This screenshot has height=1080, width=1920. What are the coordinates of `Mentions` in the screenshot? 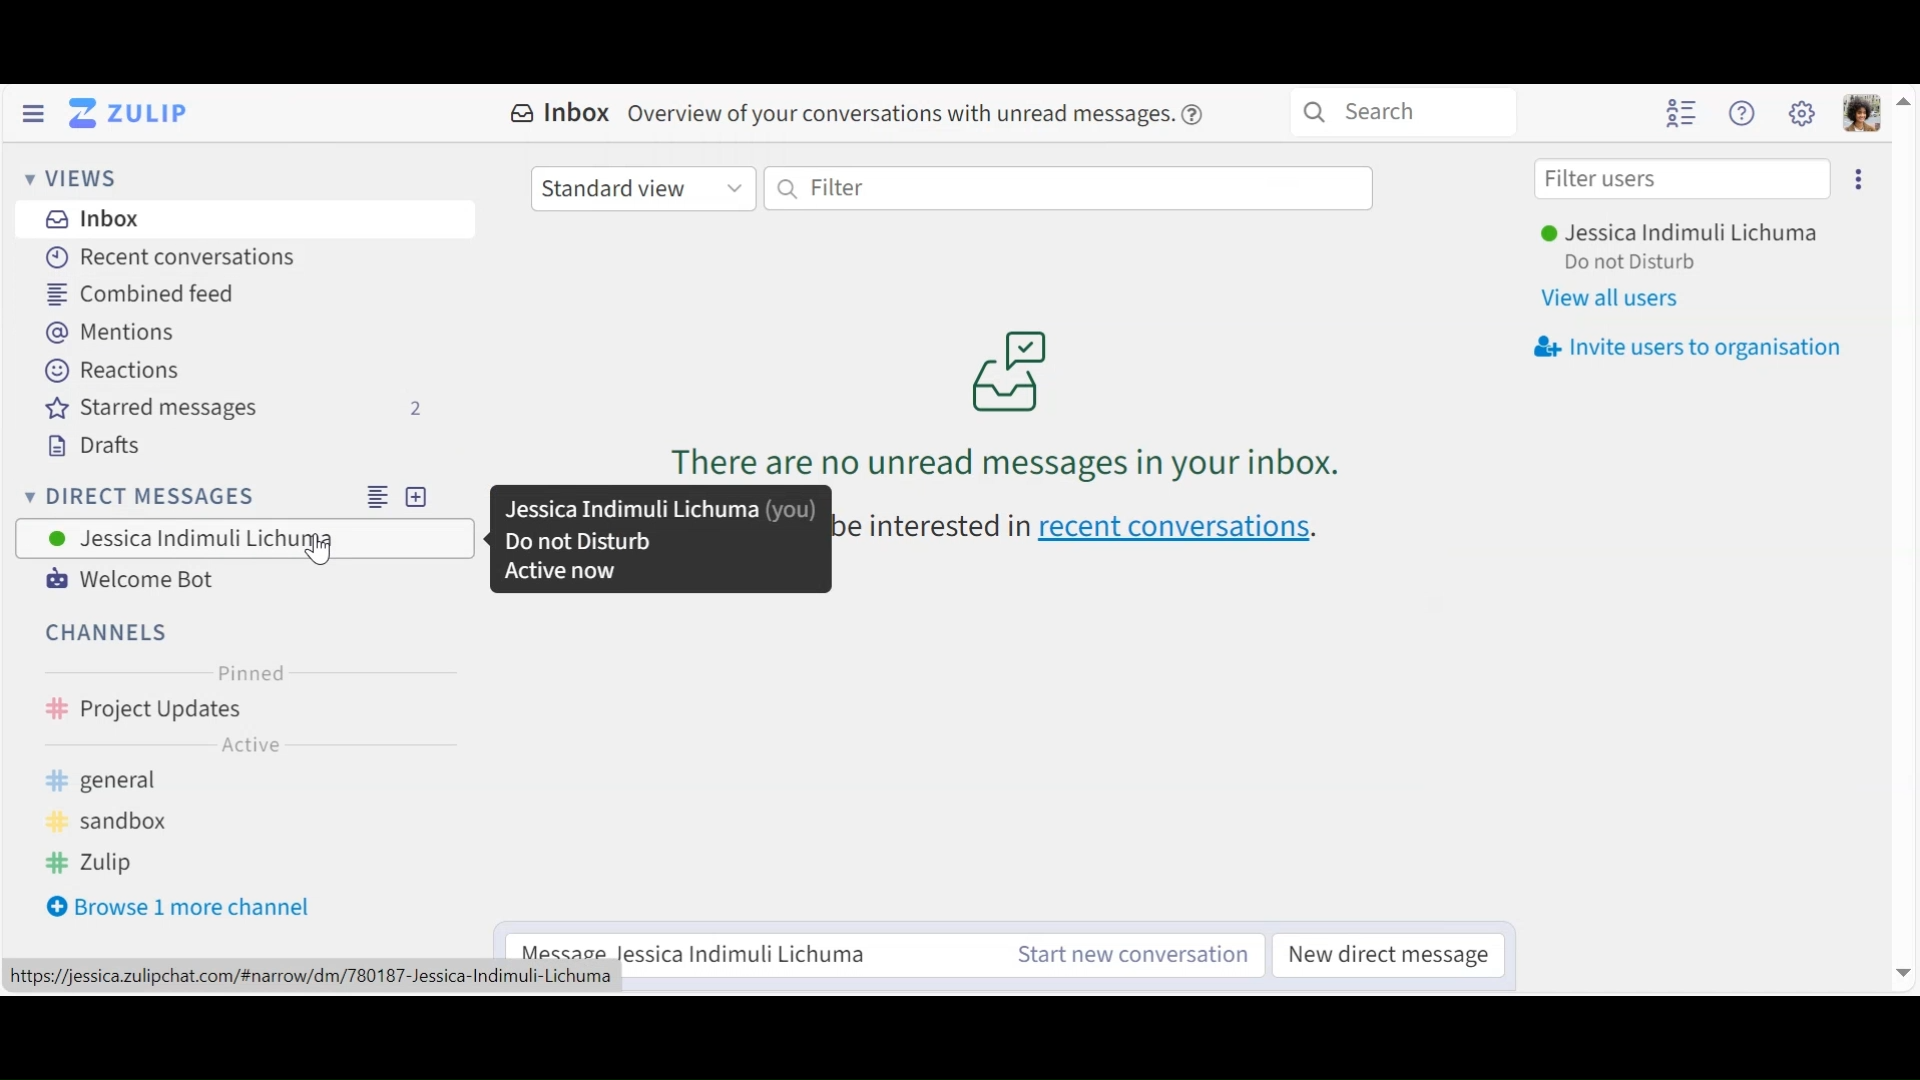 It's located at (113, 334).